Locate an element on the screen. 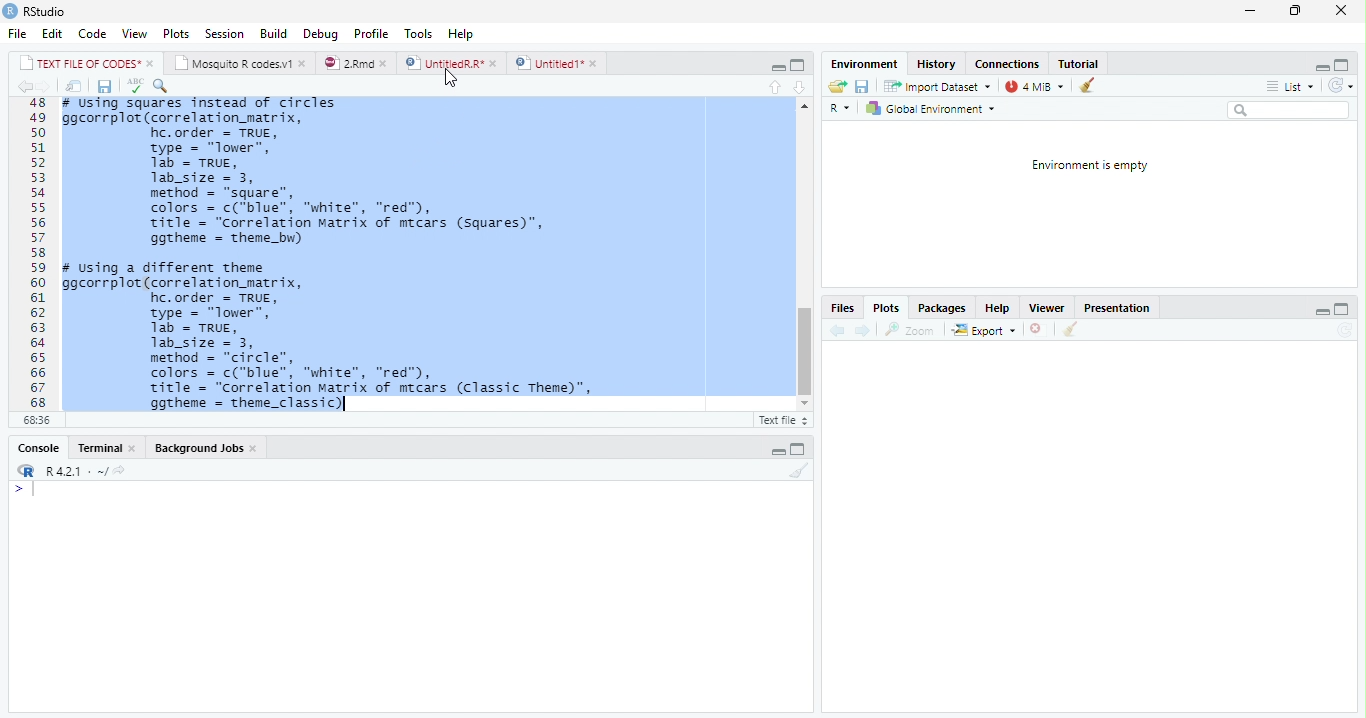 The height and width of the screenshot is (718, 1366). clear all plots is located at coordinates (1069, 330).